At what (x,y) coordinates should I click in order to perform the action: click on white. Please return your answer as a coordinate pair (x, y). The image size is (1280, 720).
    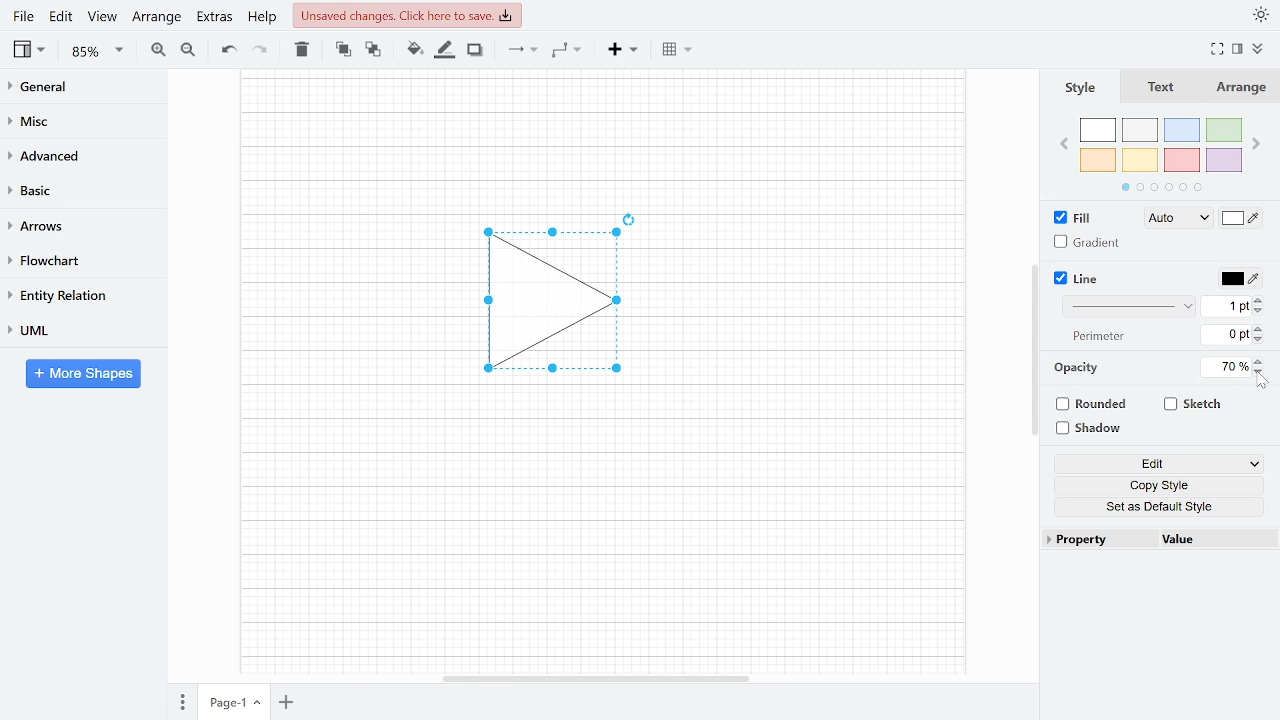
    Looking at the image, I should click on (1098, 131).